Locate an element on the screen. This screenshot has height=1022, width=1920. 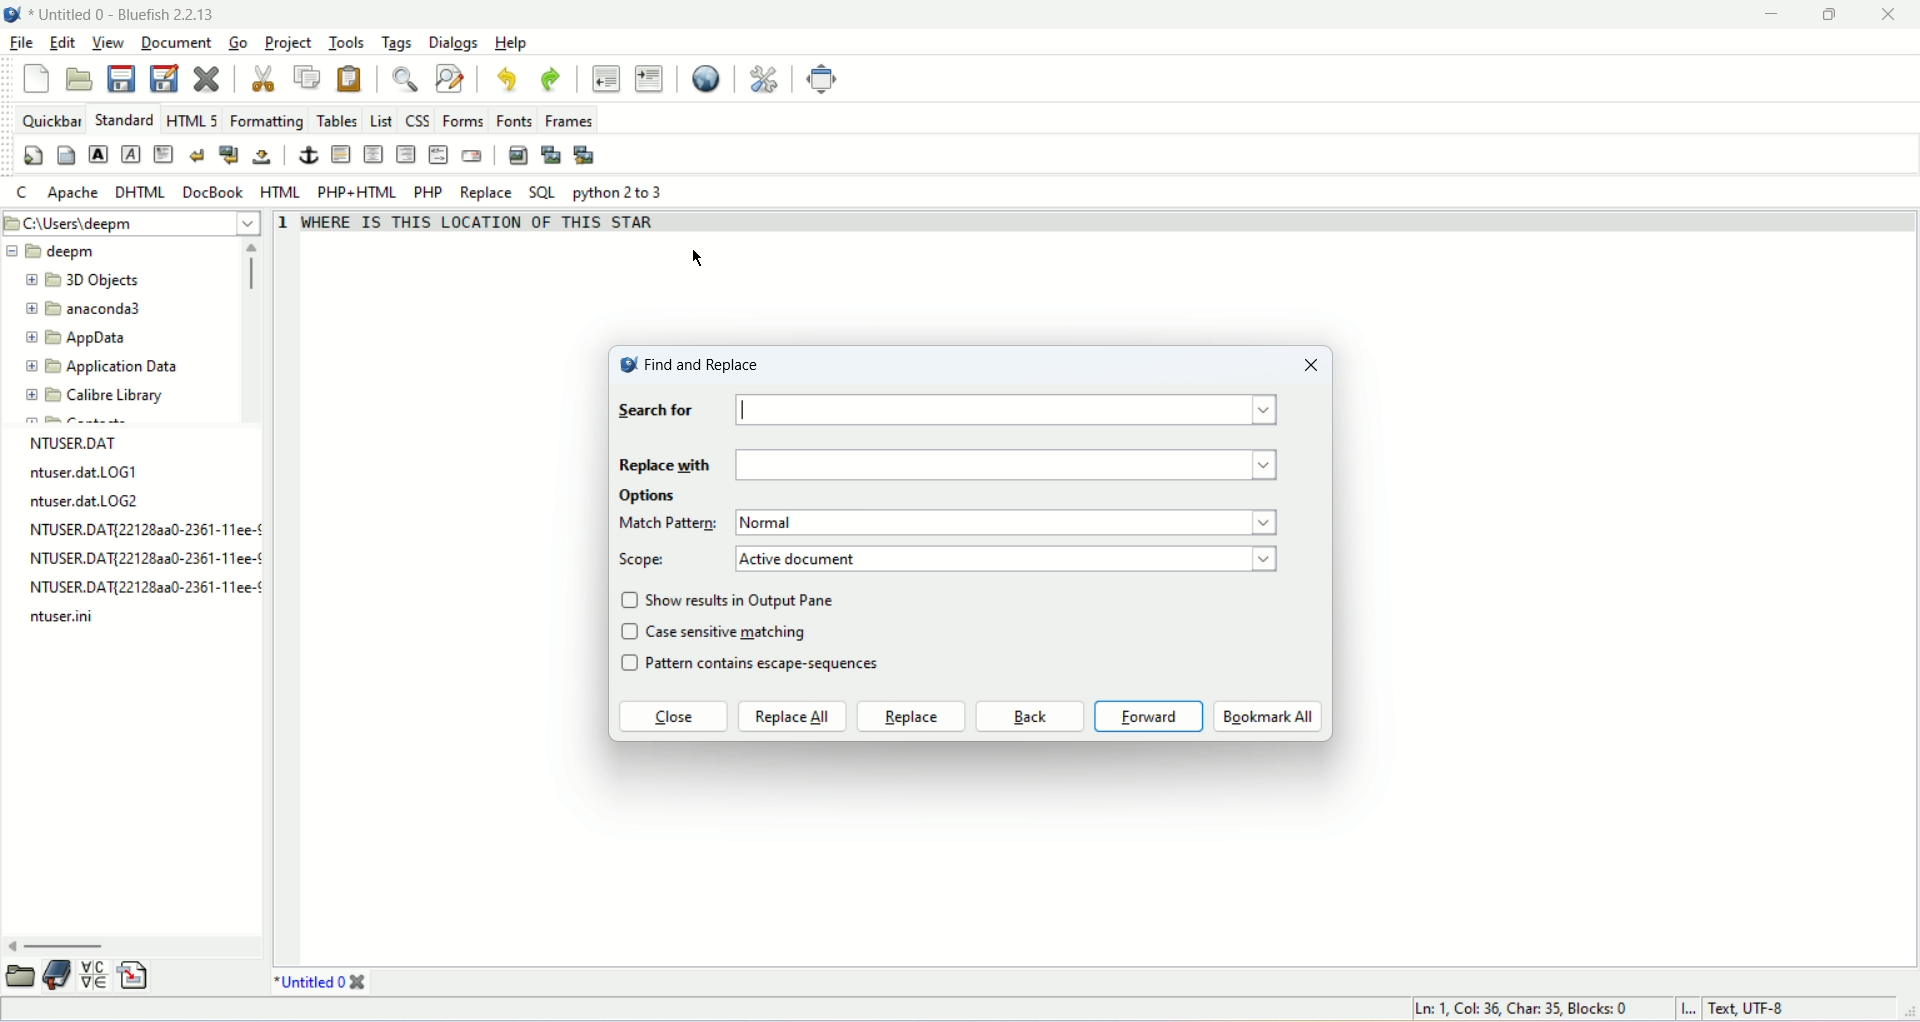
frames is located at coordinates (570, 122).